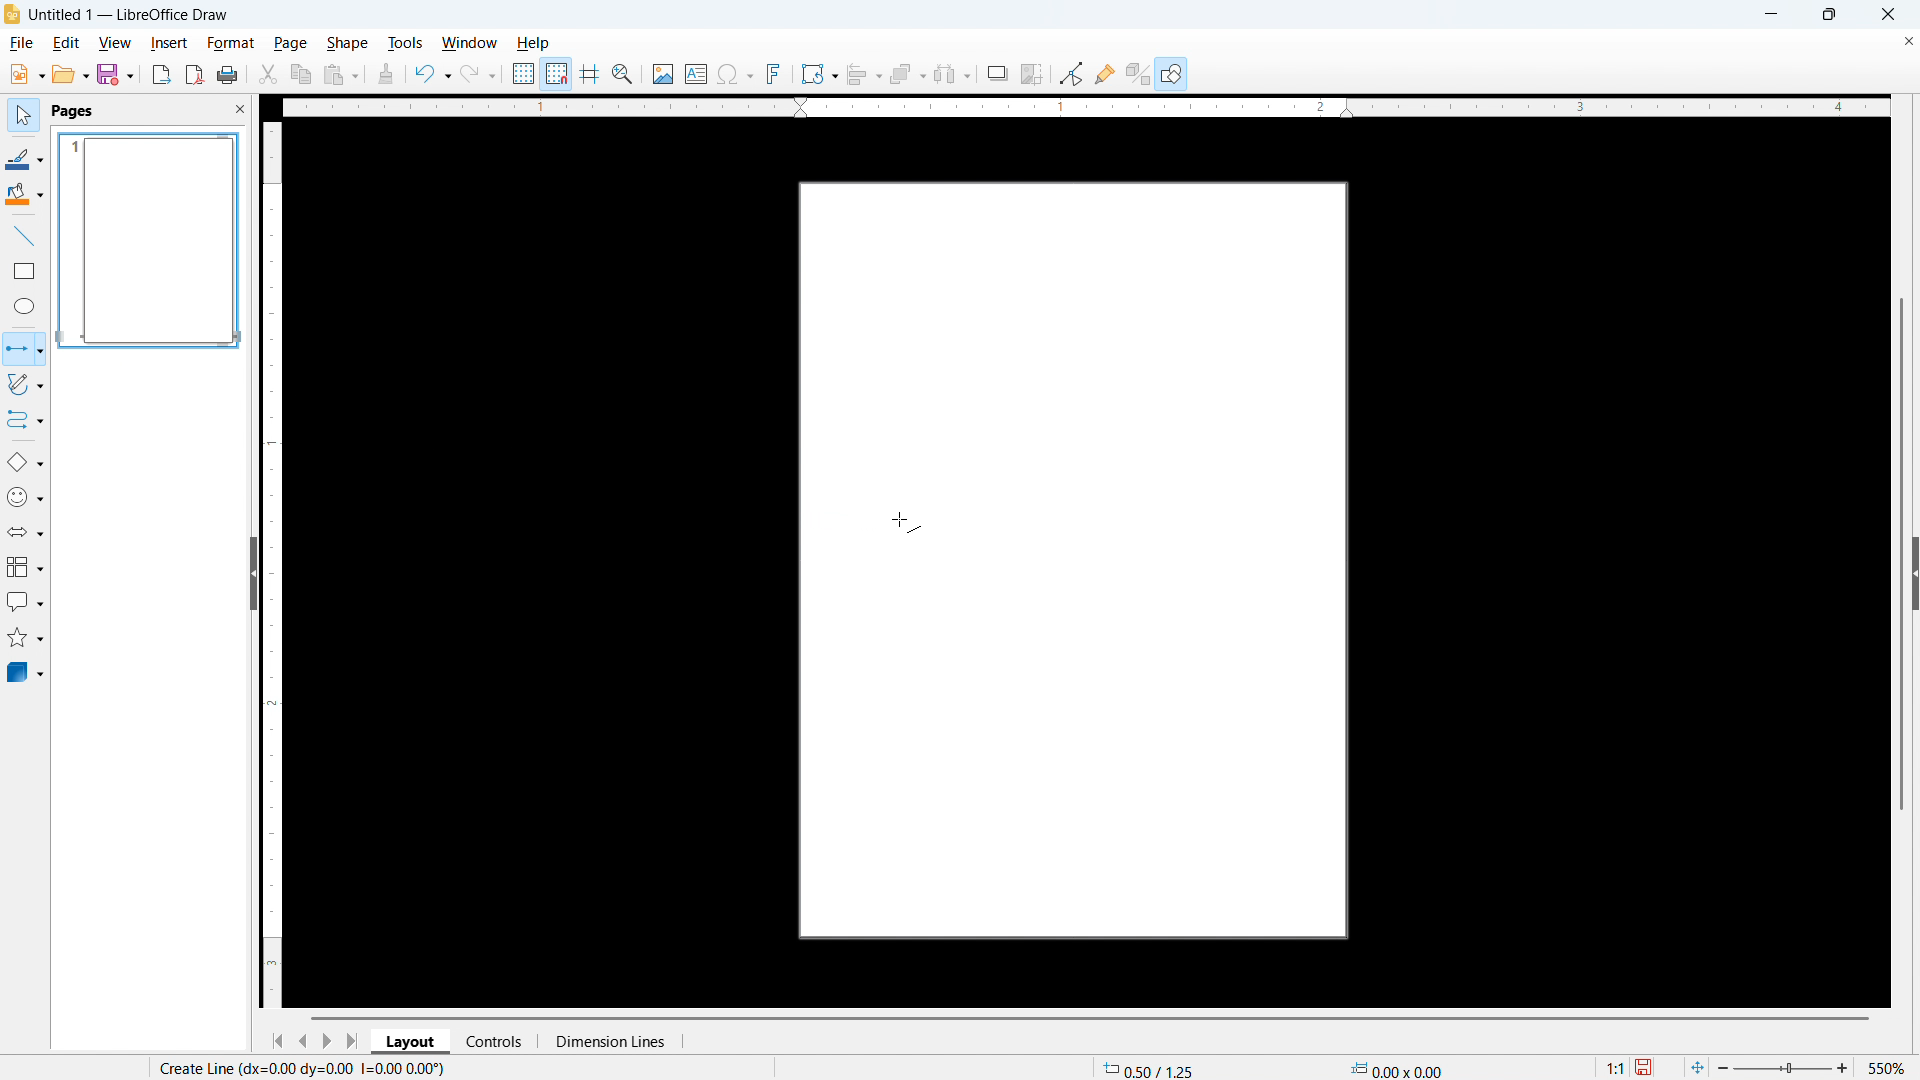 The image size is (1920, 1080). I want to click on align , so click(865, 75).